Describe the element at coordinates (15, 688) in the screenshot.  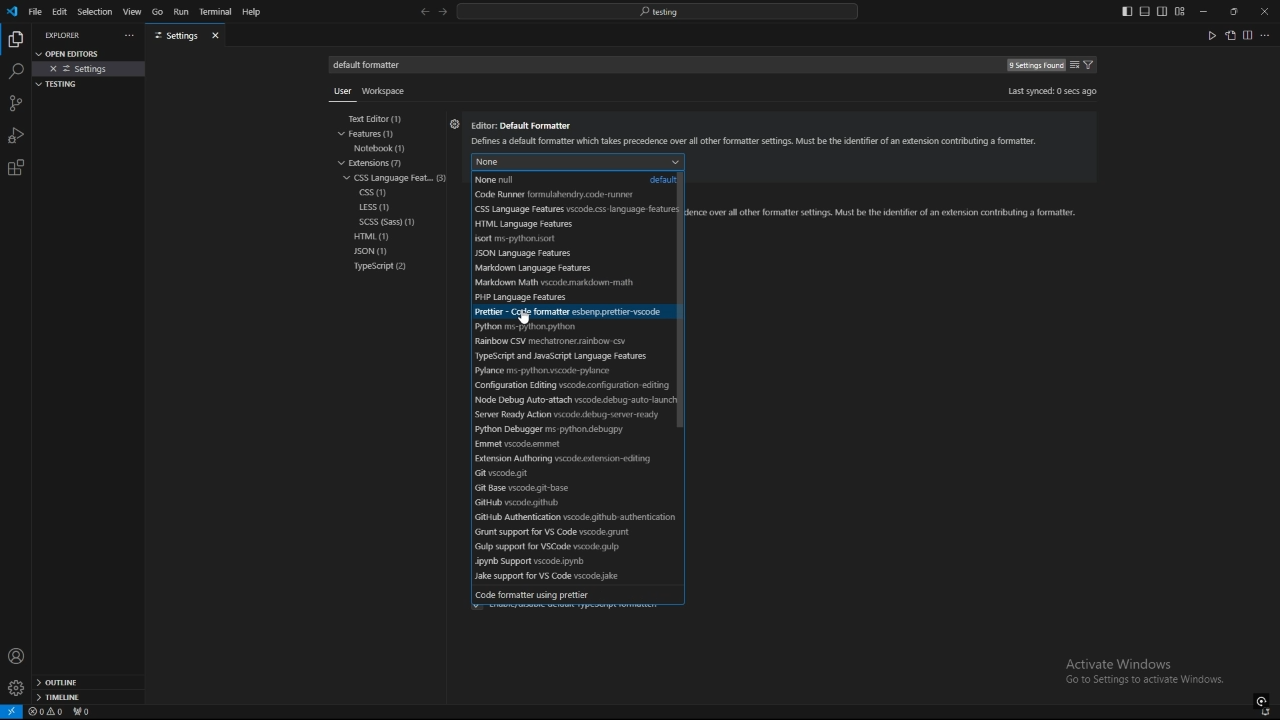
I see `settings` at that location.